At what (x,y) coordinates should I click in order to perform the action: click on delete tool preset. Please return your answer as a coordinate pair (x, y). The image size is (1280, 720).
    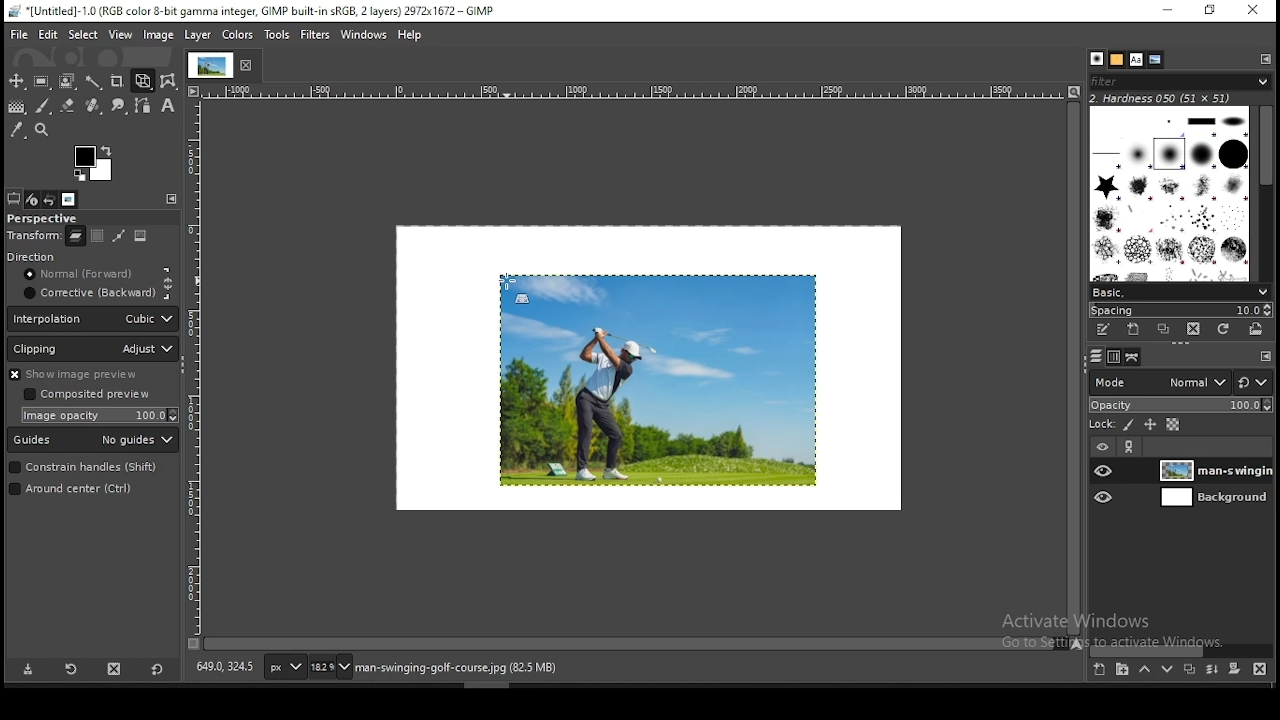
    Looking at the image, I should click on (116, 668).